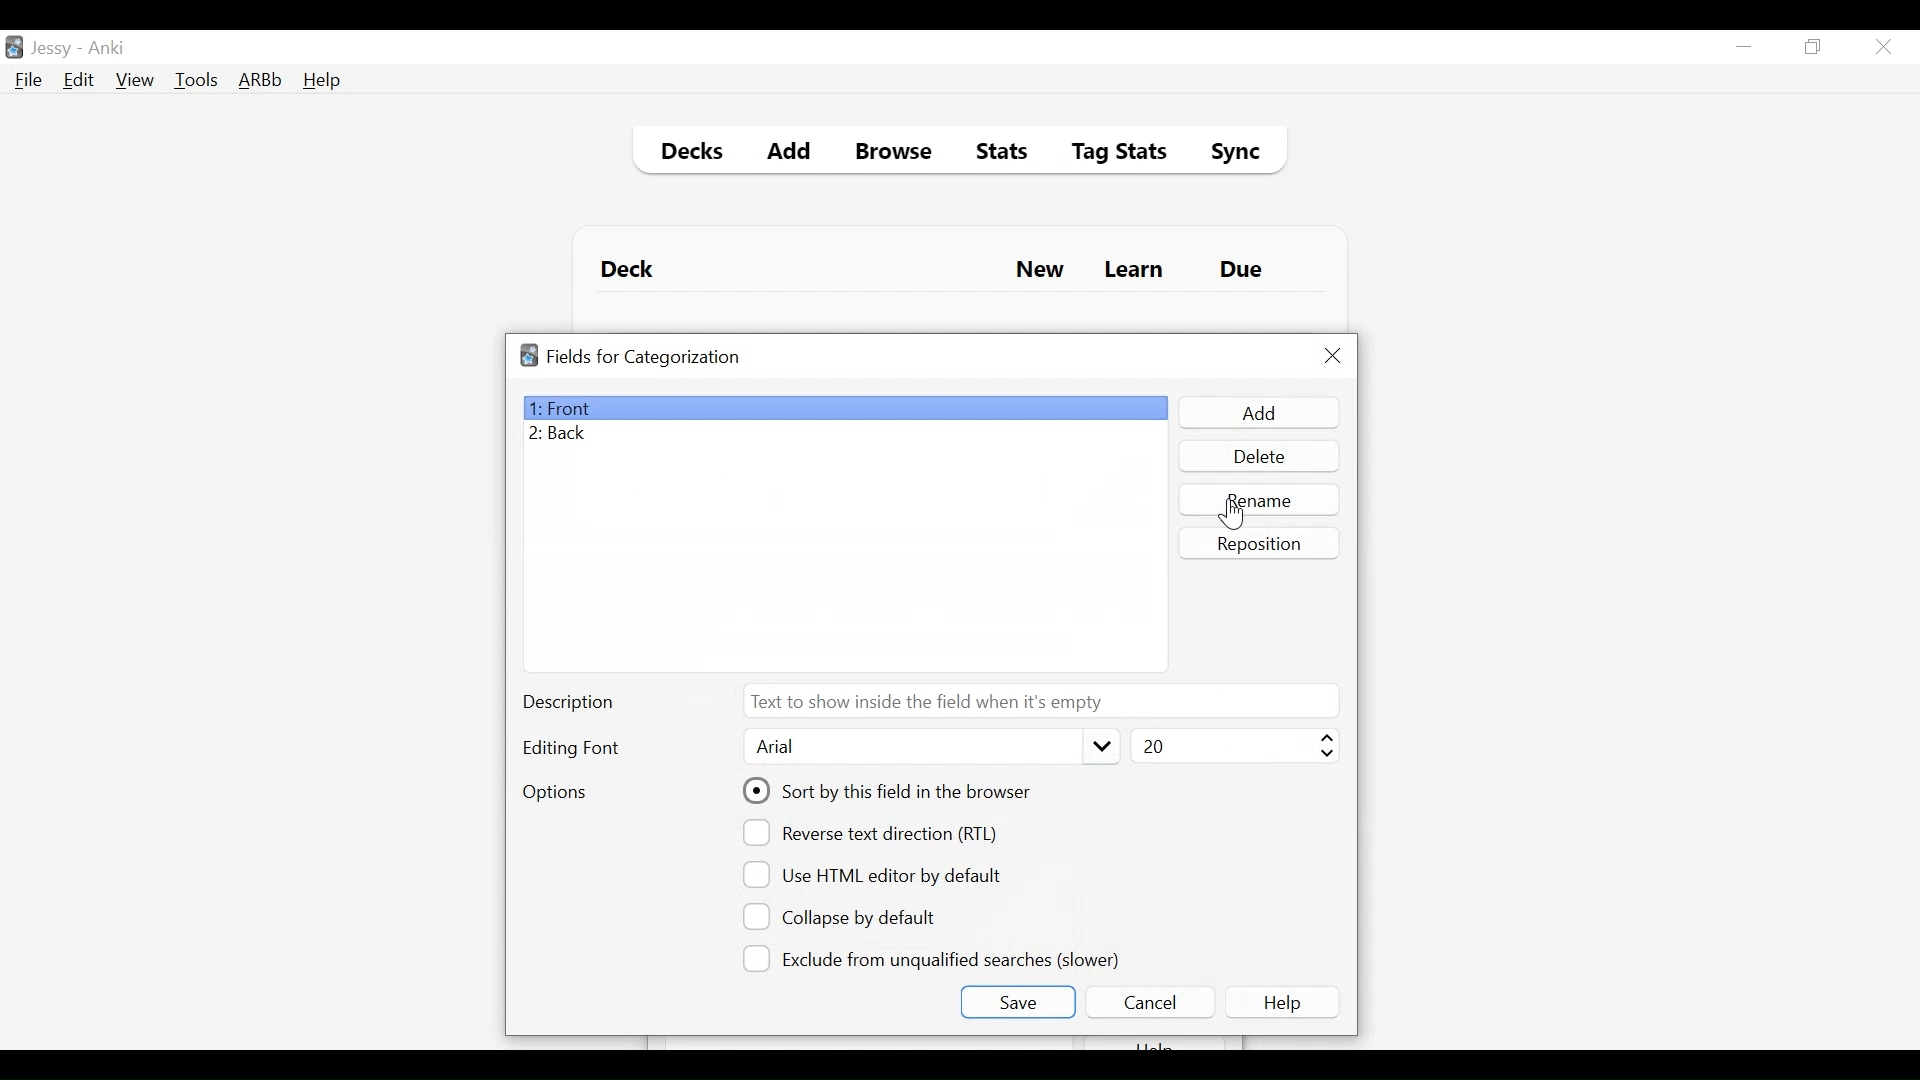 This screenshot has width=1920, height=1080. I want to click on Due, so click(1243, 270).